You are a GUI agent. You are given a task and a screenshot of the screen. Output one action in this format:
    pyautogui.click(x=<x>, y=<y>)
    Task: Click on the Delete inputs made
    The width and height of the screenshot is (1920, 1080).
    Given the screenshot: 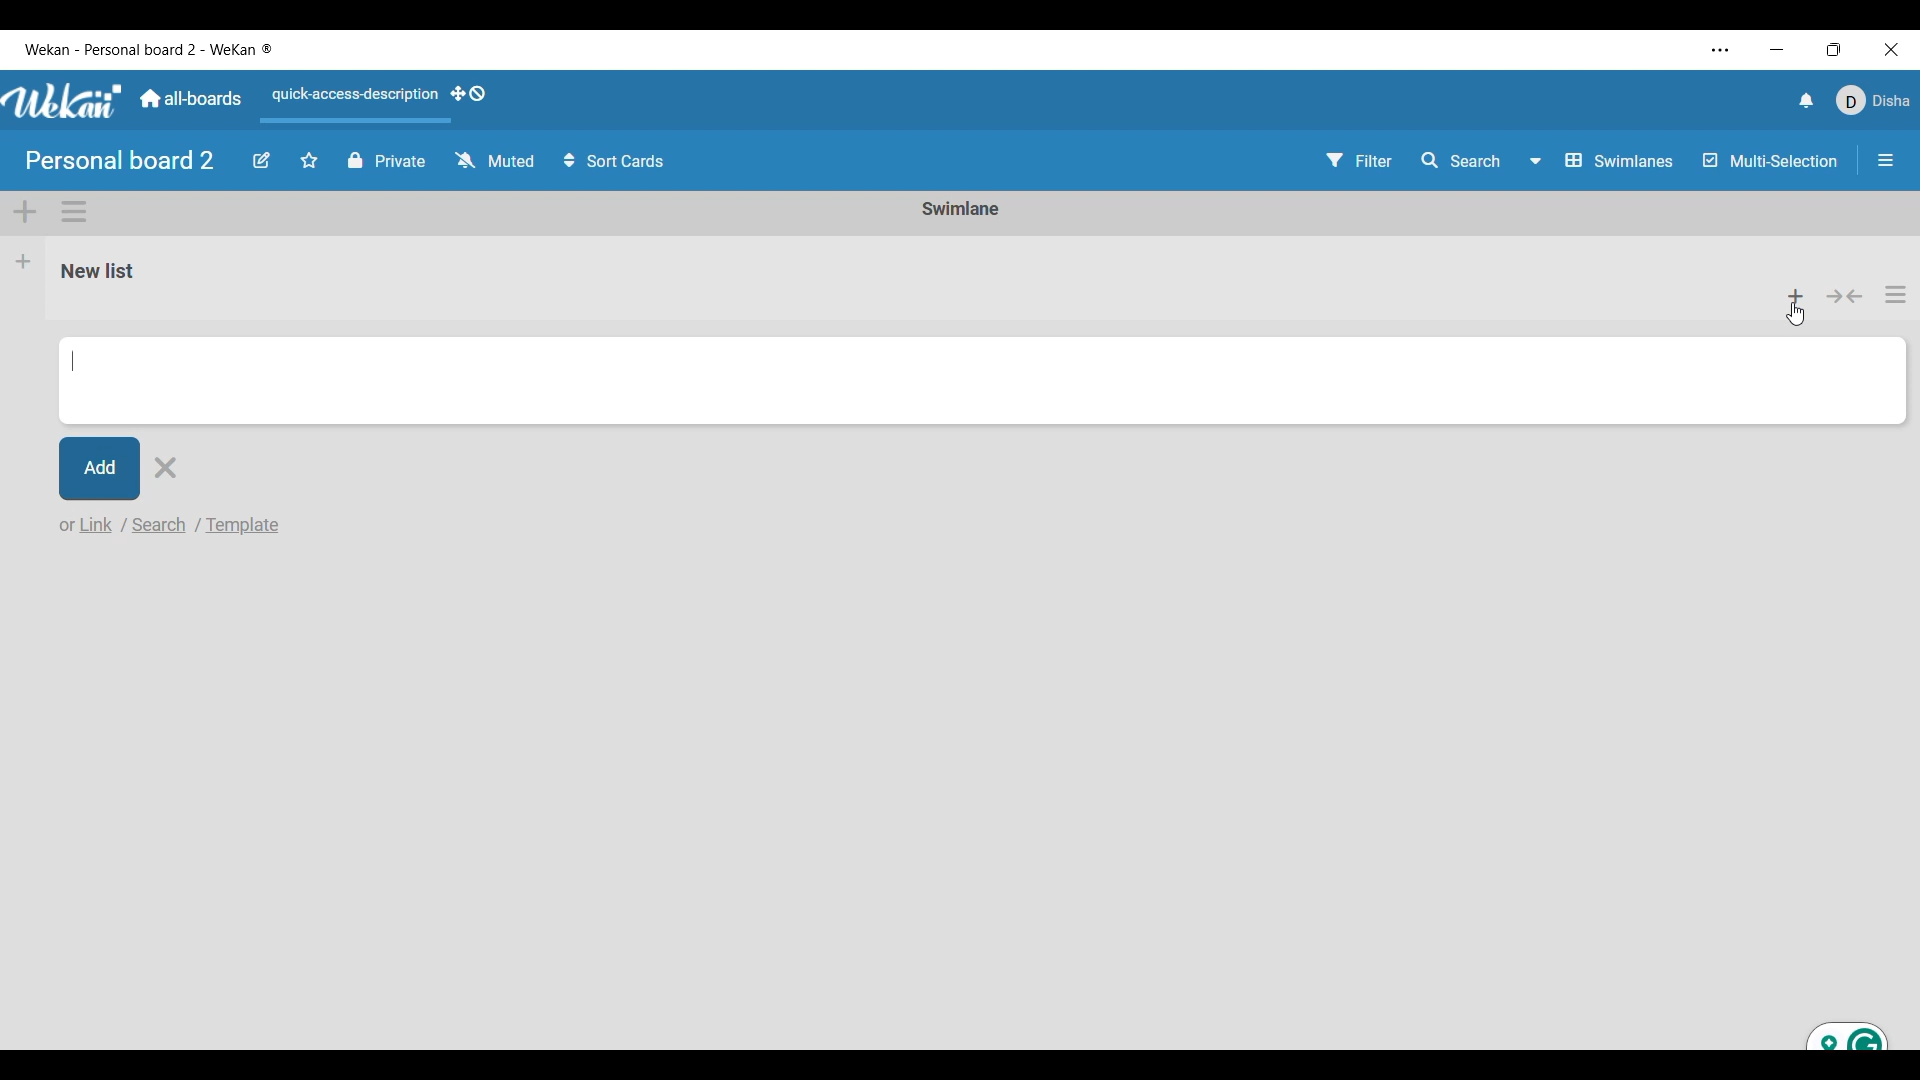 What is the action you would take?
    pyautogui.click(x=165, y=468)
    